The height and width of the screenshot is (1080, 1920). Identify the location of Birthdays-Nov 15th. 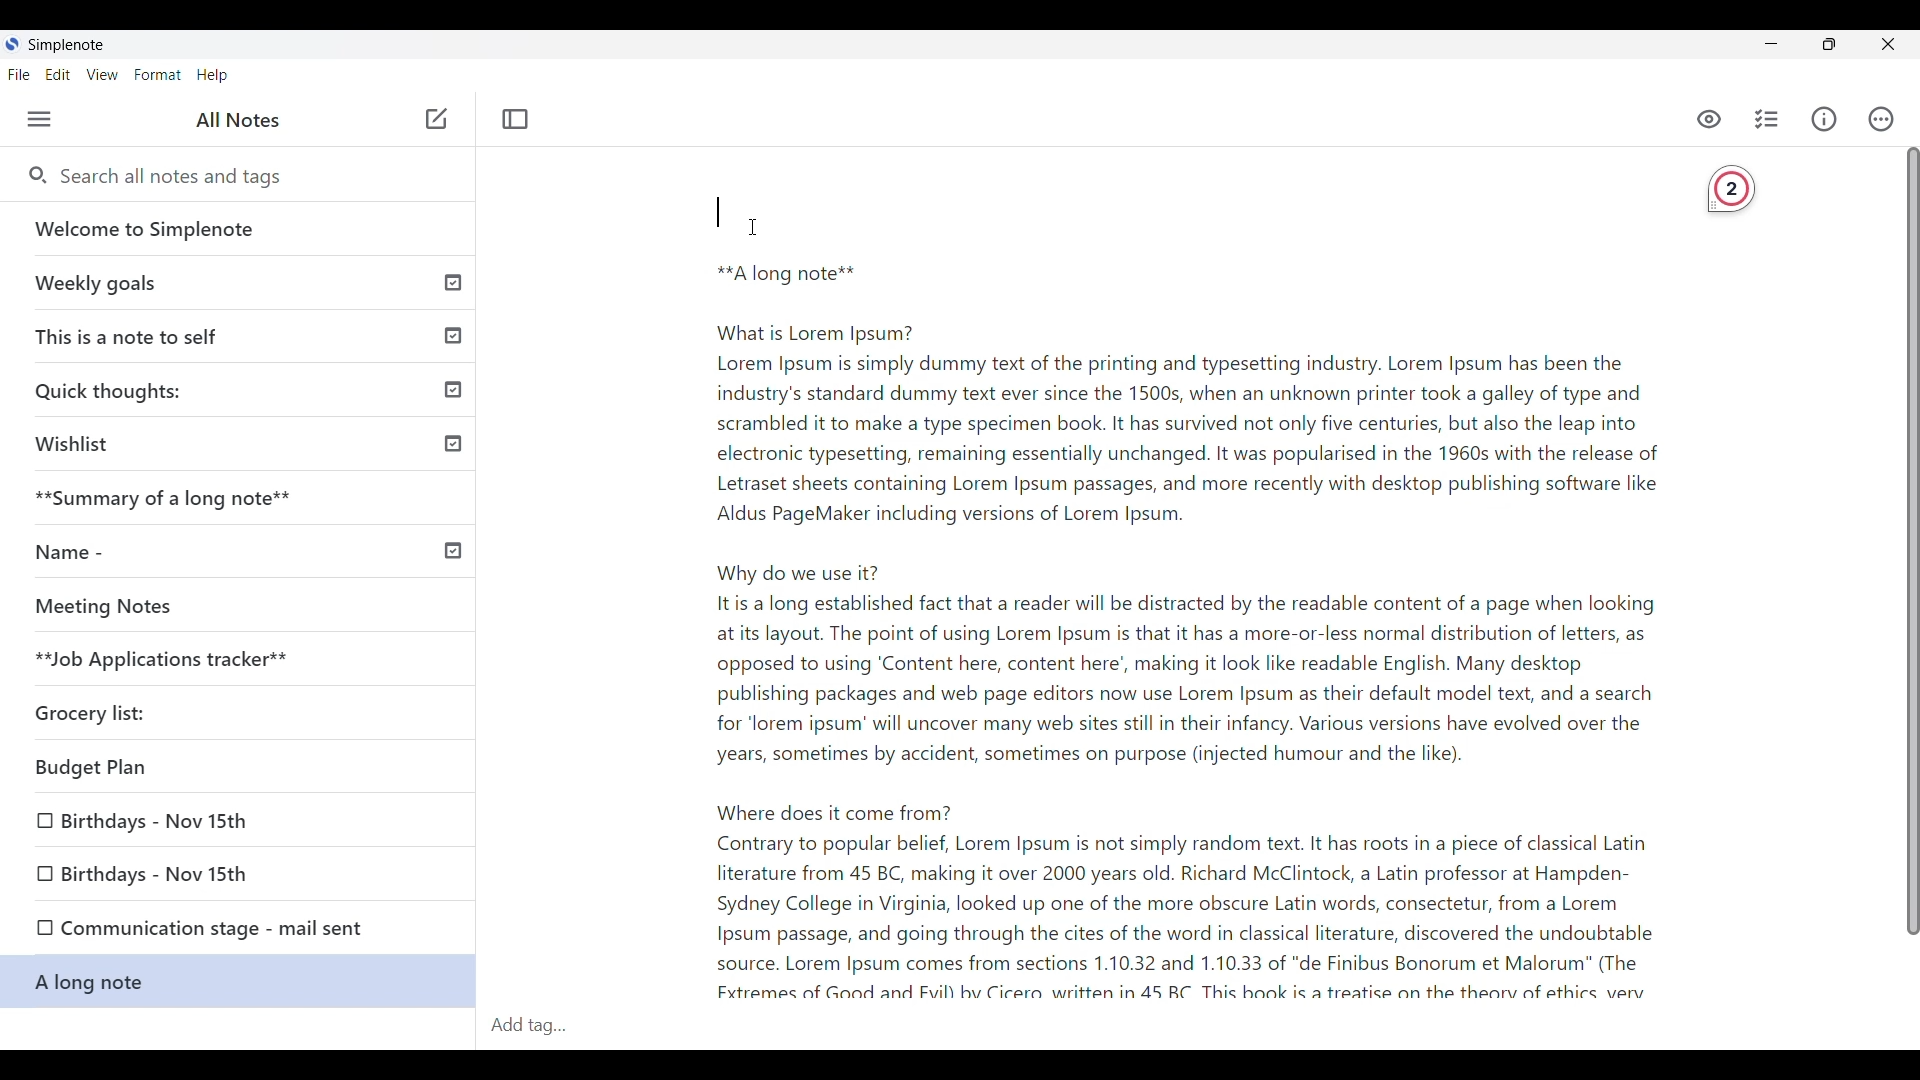
(162, 823).